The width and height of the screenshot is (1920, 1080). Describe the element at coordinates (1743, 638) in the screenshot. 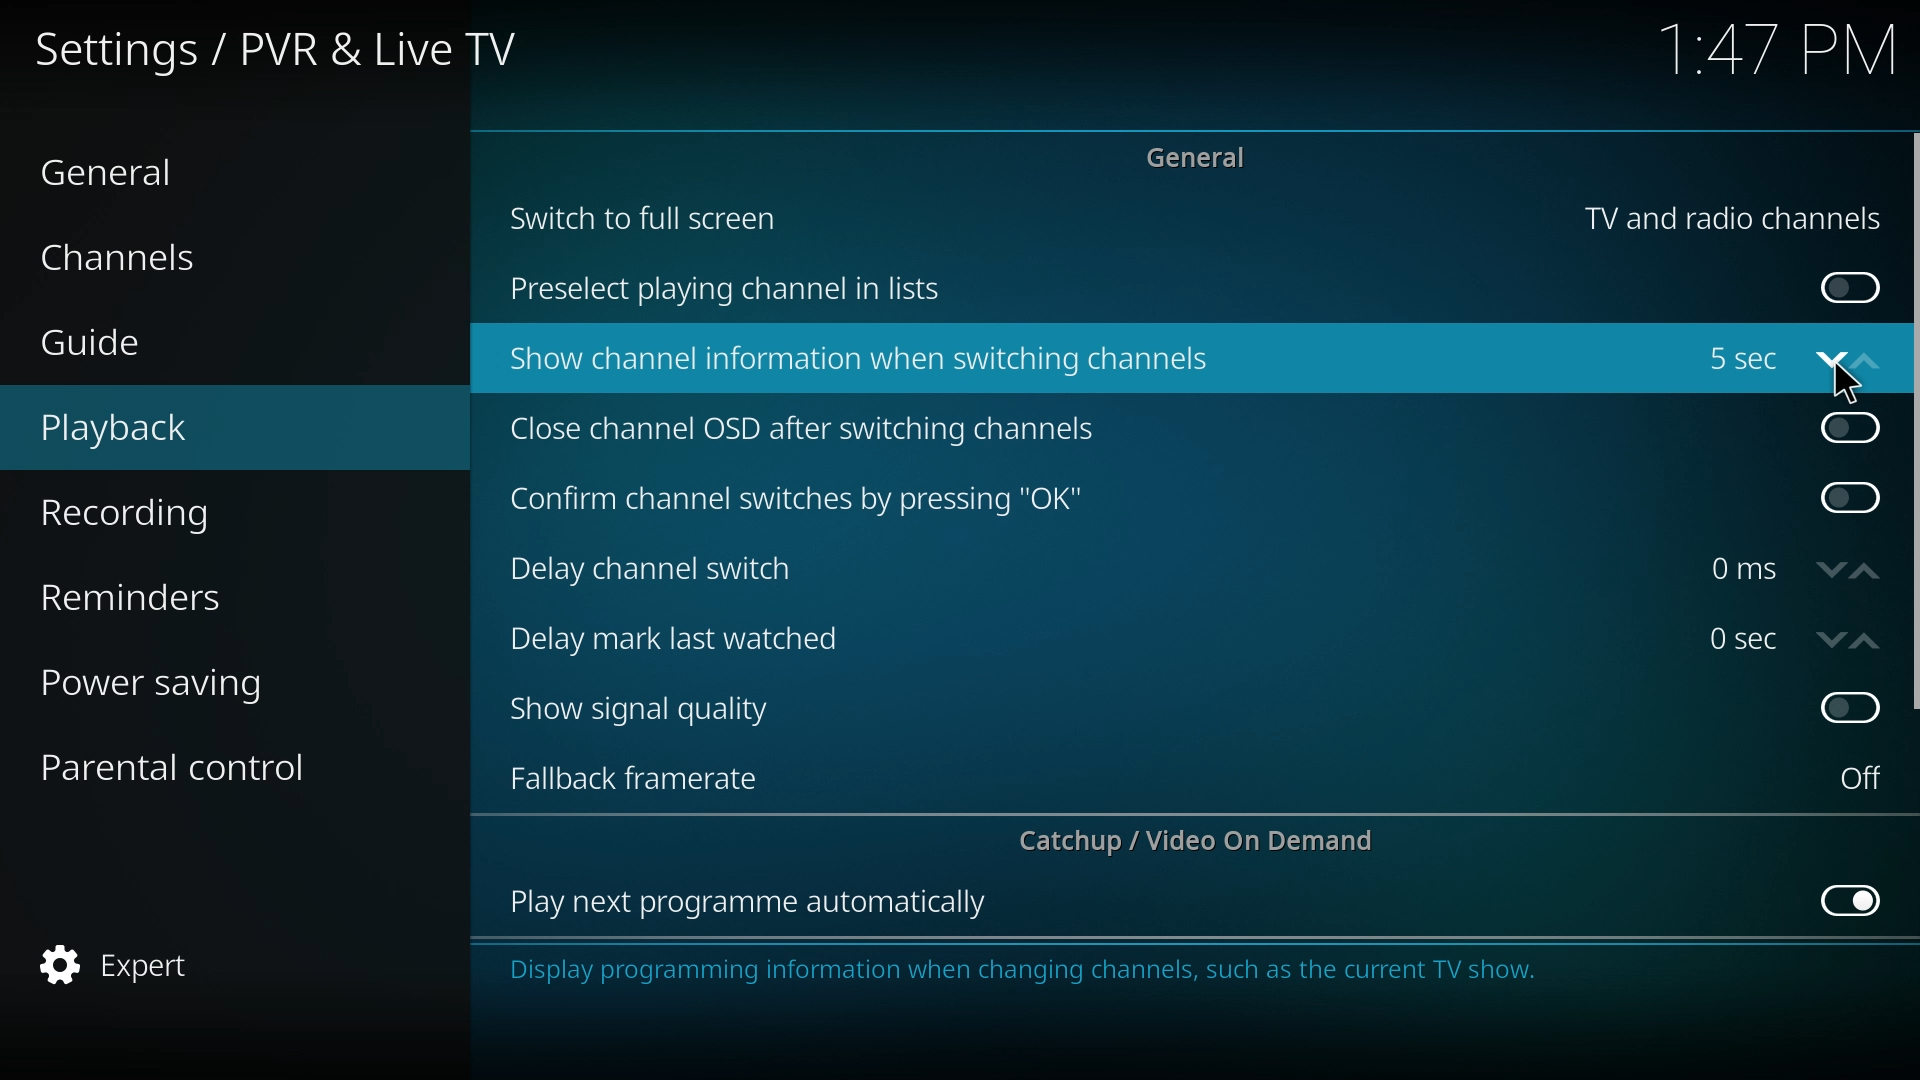

I see `time` at that location.